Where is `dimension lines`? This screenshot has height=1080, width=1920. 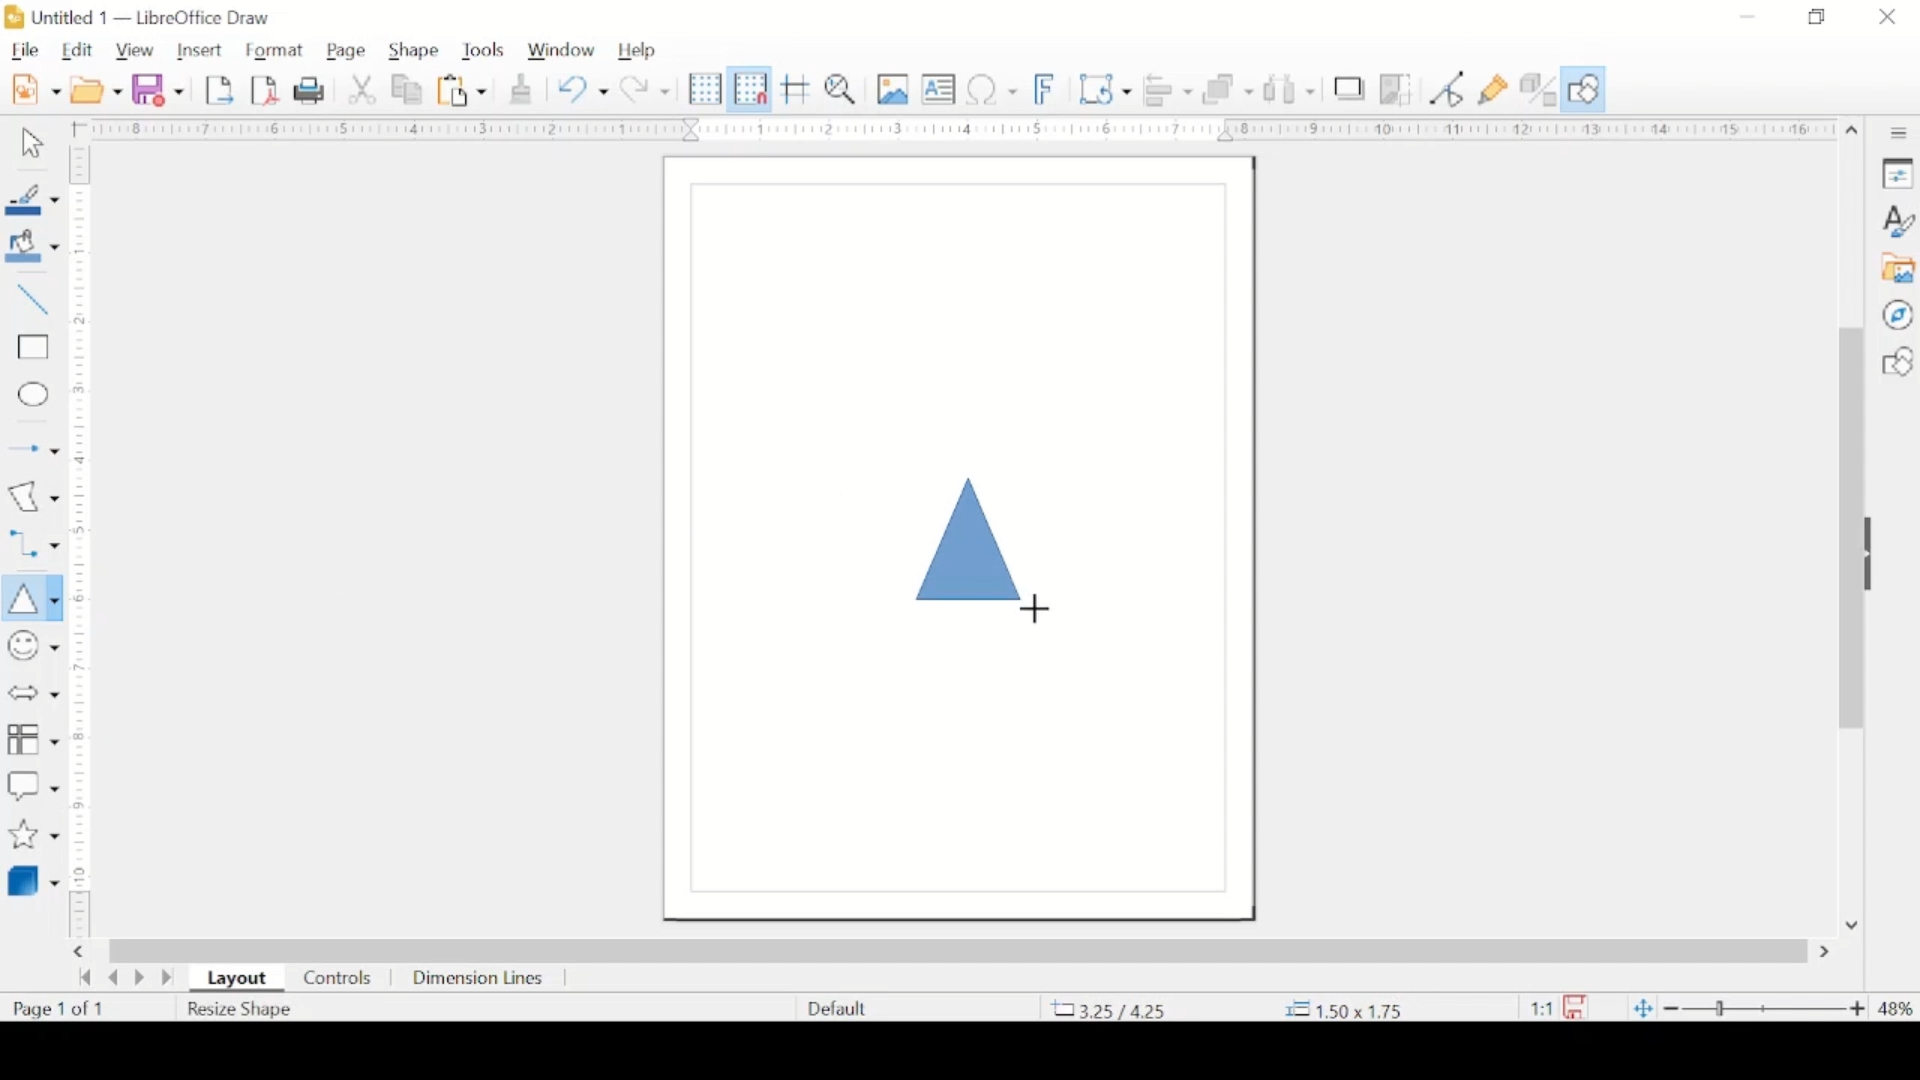
dimension lines is located at coordinates (481, 979).